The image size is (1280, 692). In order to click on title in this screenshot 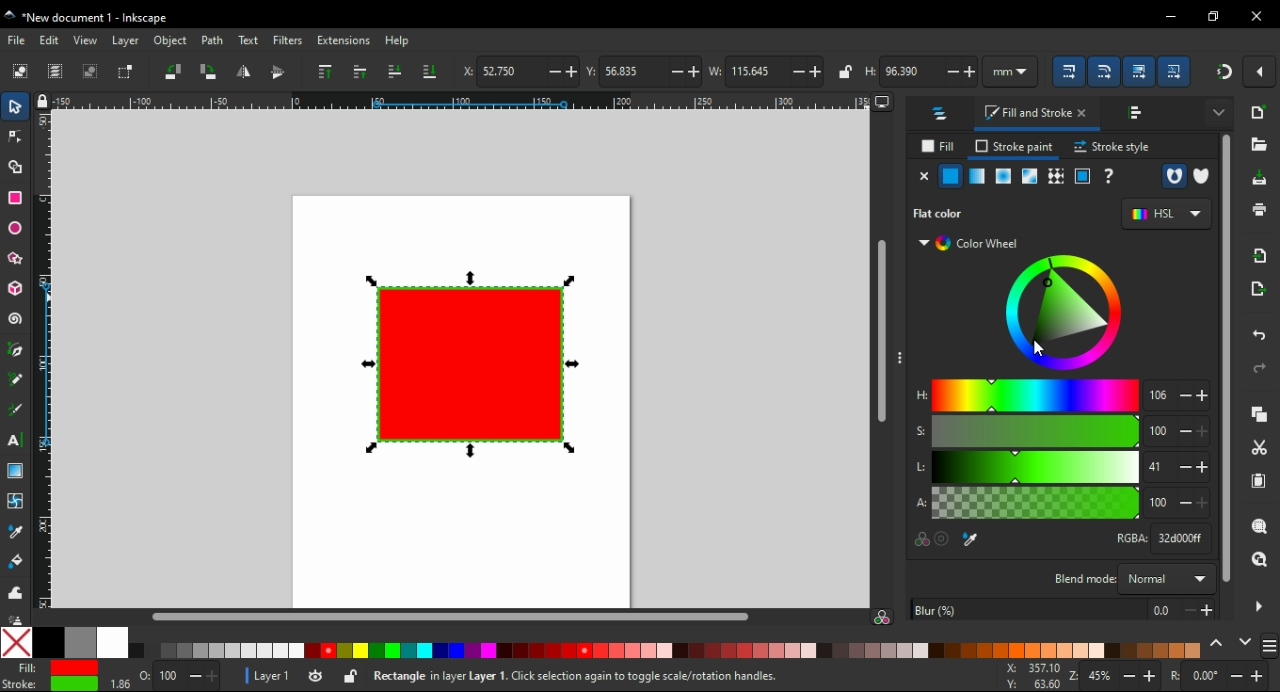, I will do `click(124, 18)`.